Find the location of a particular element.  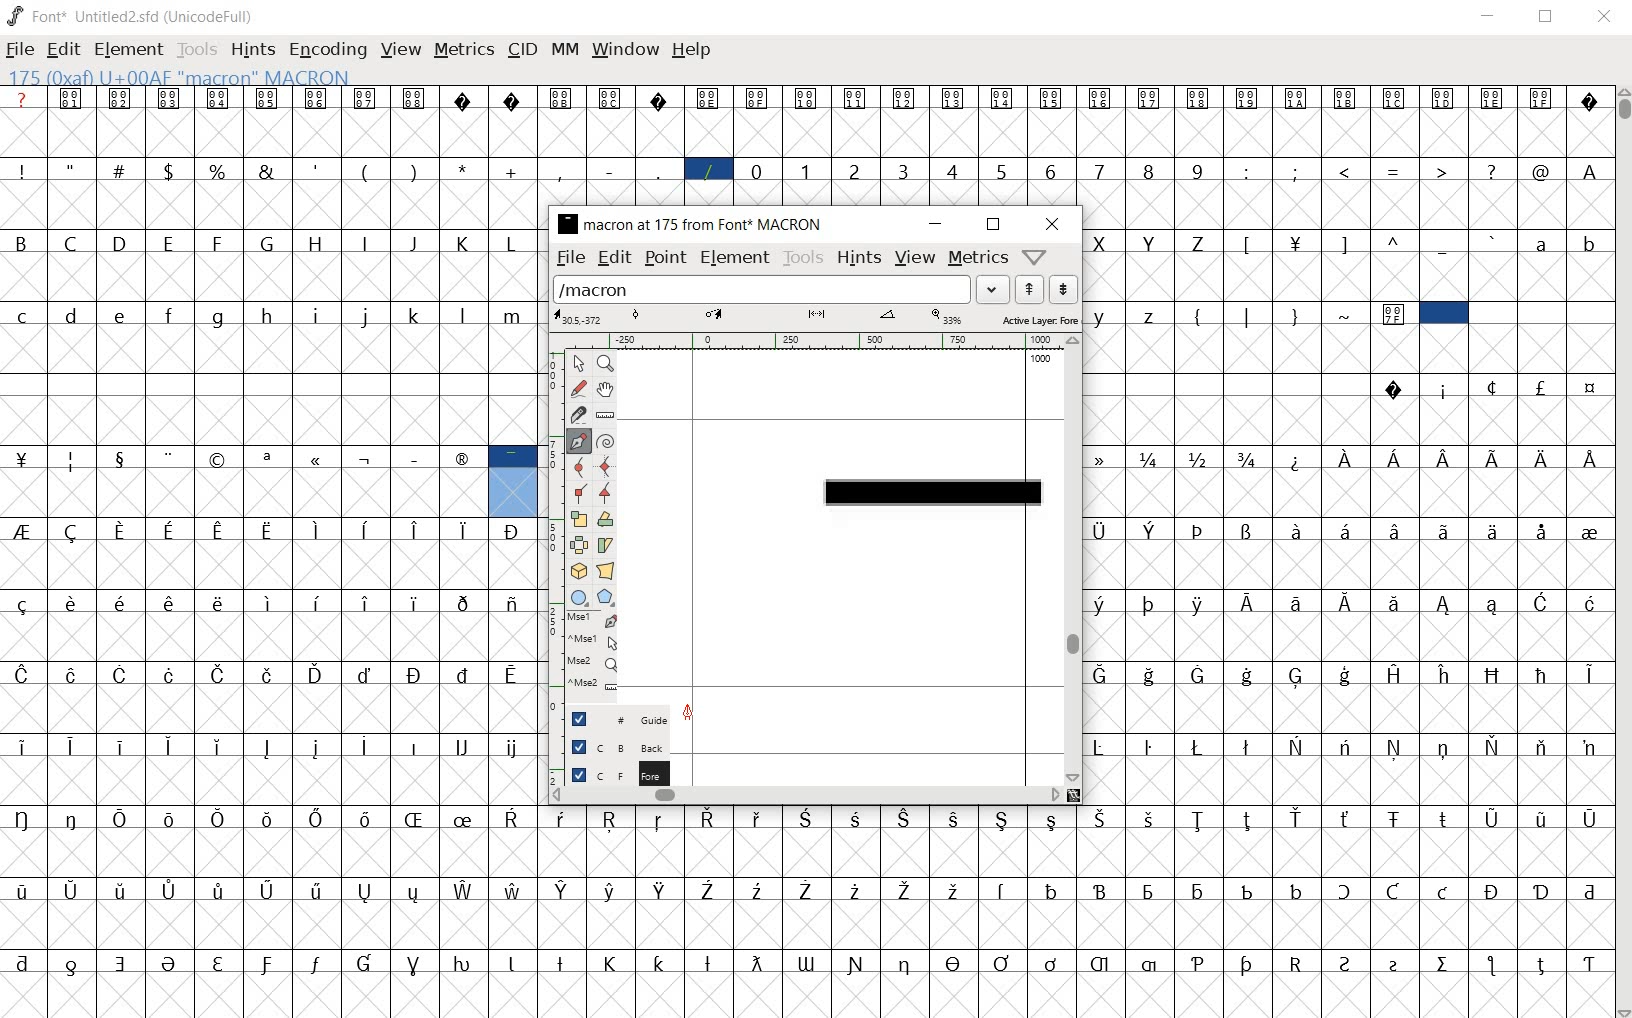

hints is located at coordinates (856, 257).